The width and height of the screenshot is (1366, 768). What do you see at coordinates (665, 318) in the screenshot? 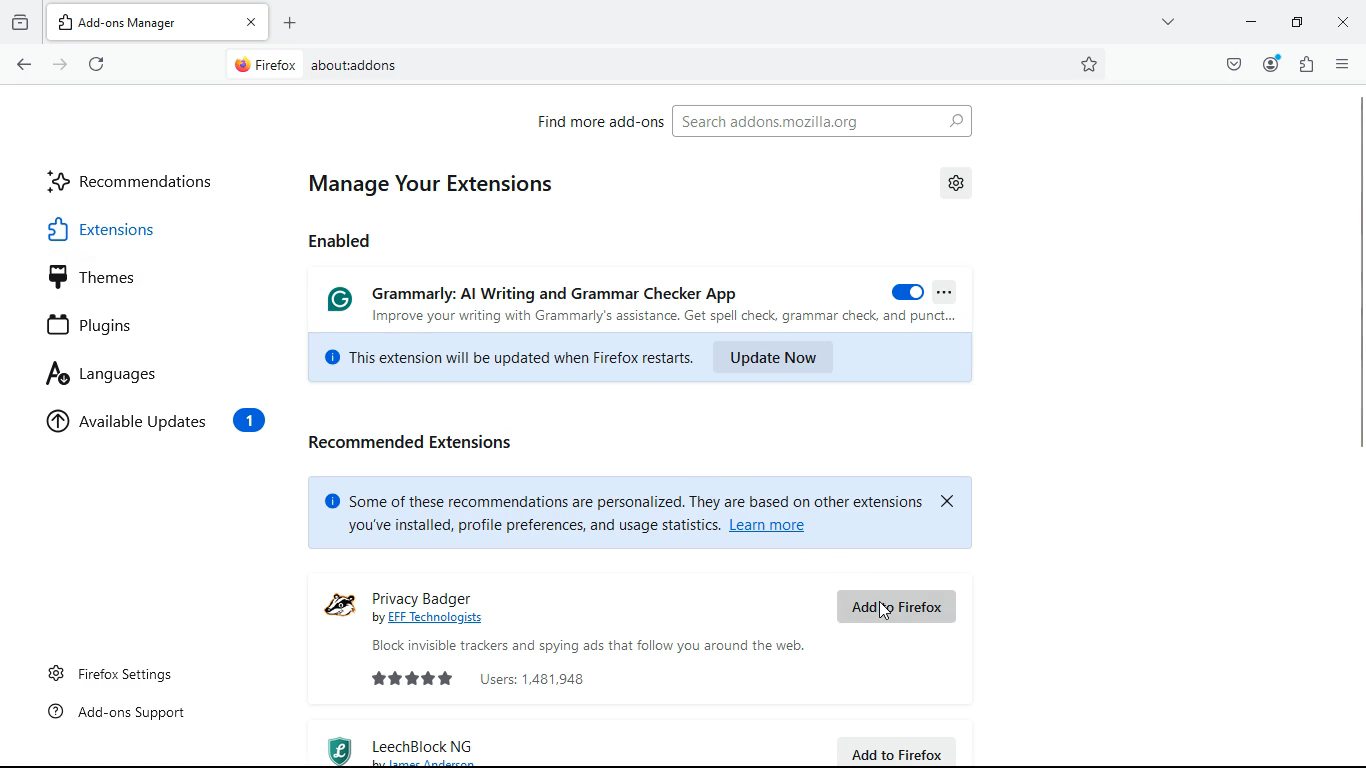
I see `Improve your writing with Grammarly's assistance. Get spell check, grammar check, and punct...` at bounding box center [665, 318].